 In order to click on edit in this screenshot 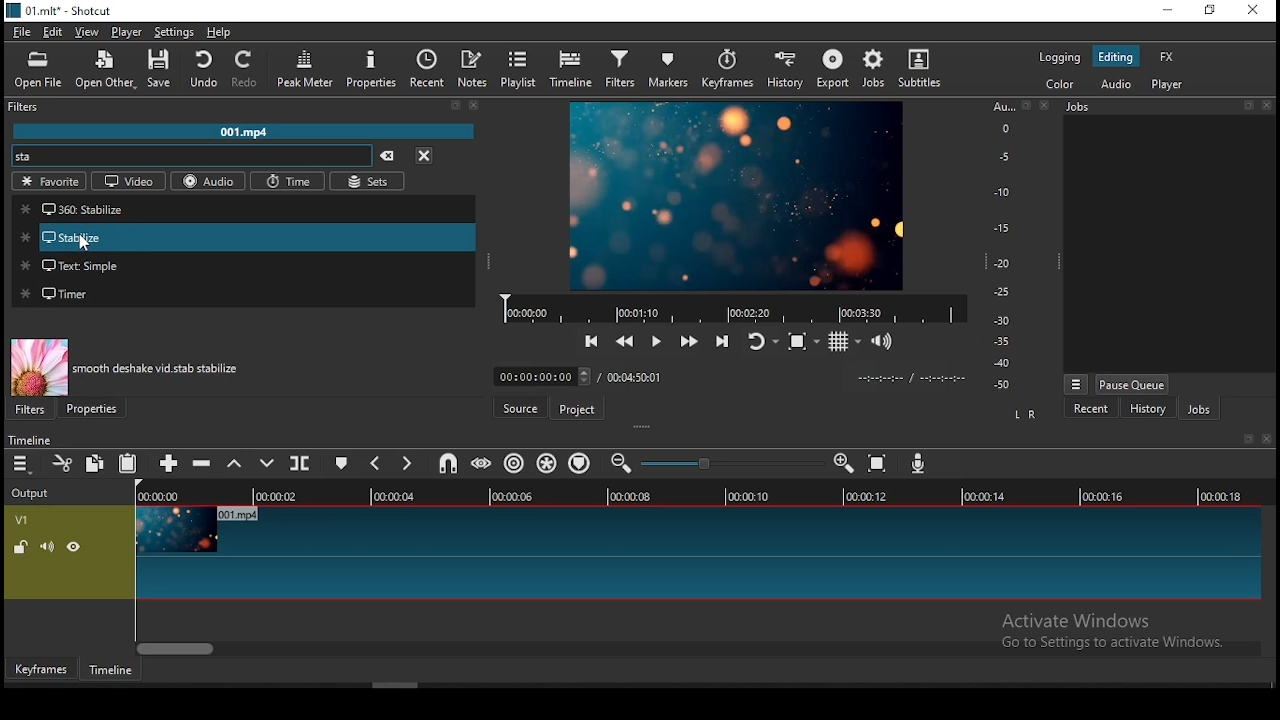, I will do `click(55, 32)`.